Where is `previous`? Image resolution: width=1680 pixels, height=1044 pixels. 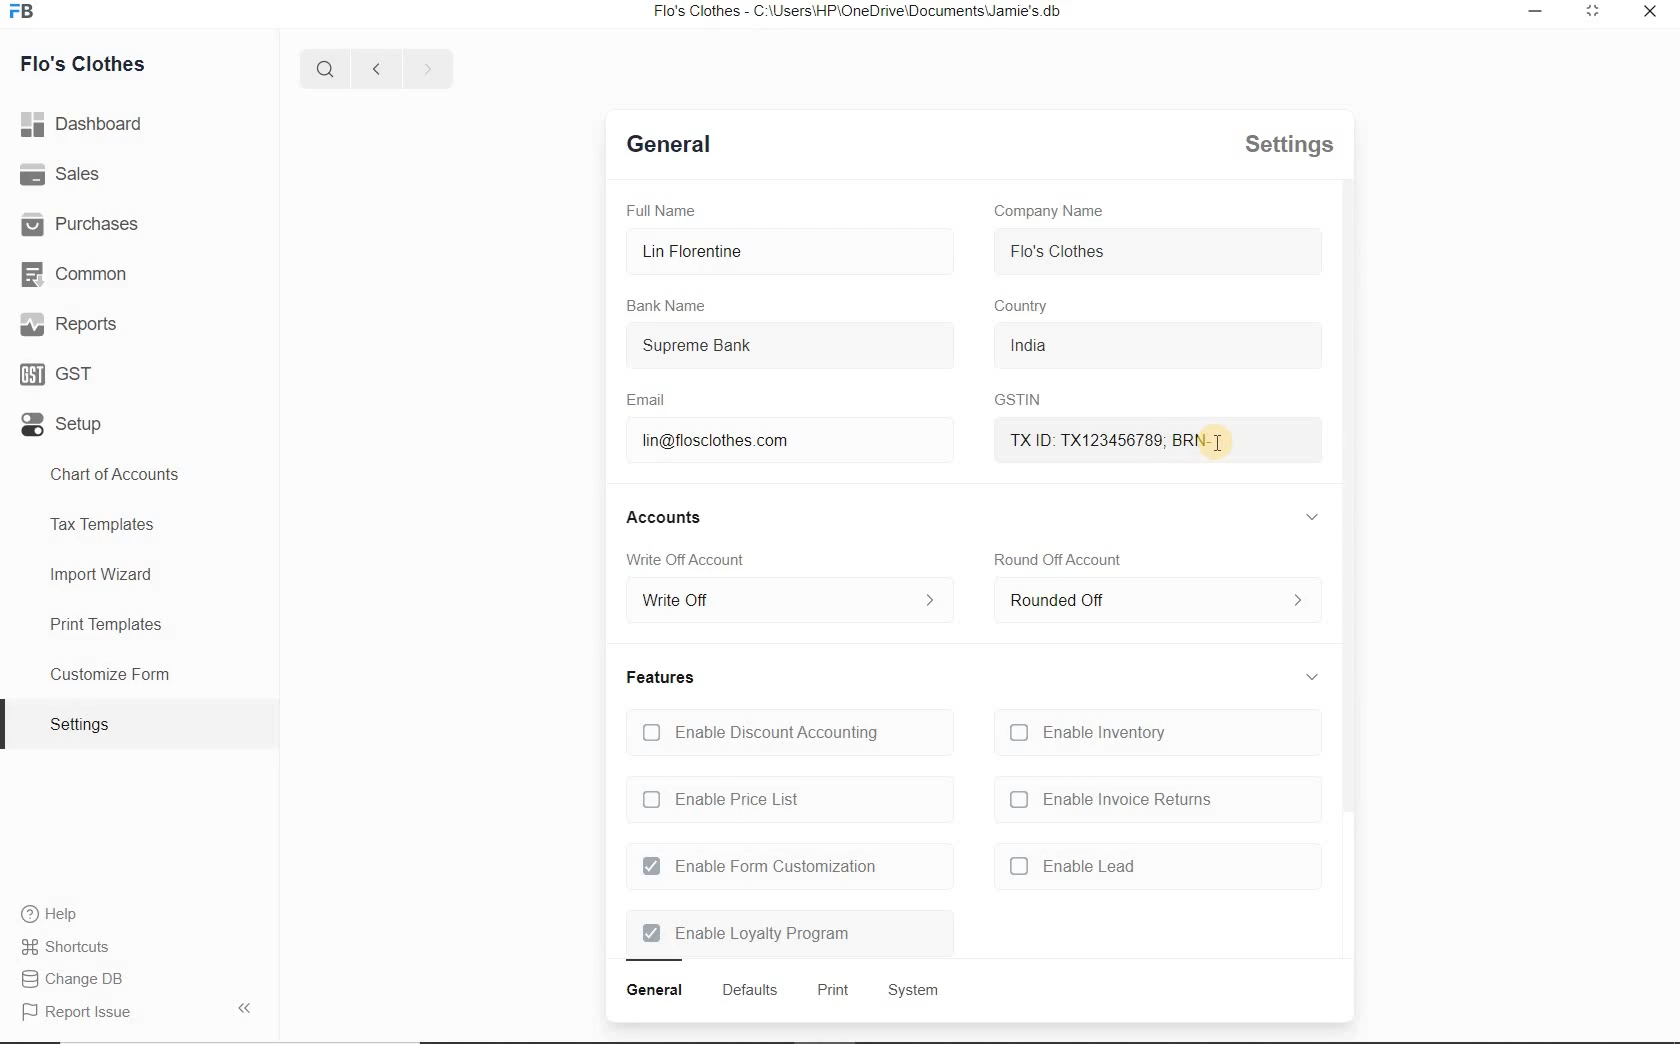
previous is located at coordinates (374, 69).